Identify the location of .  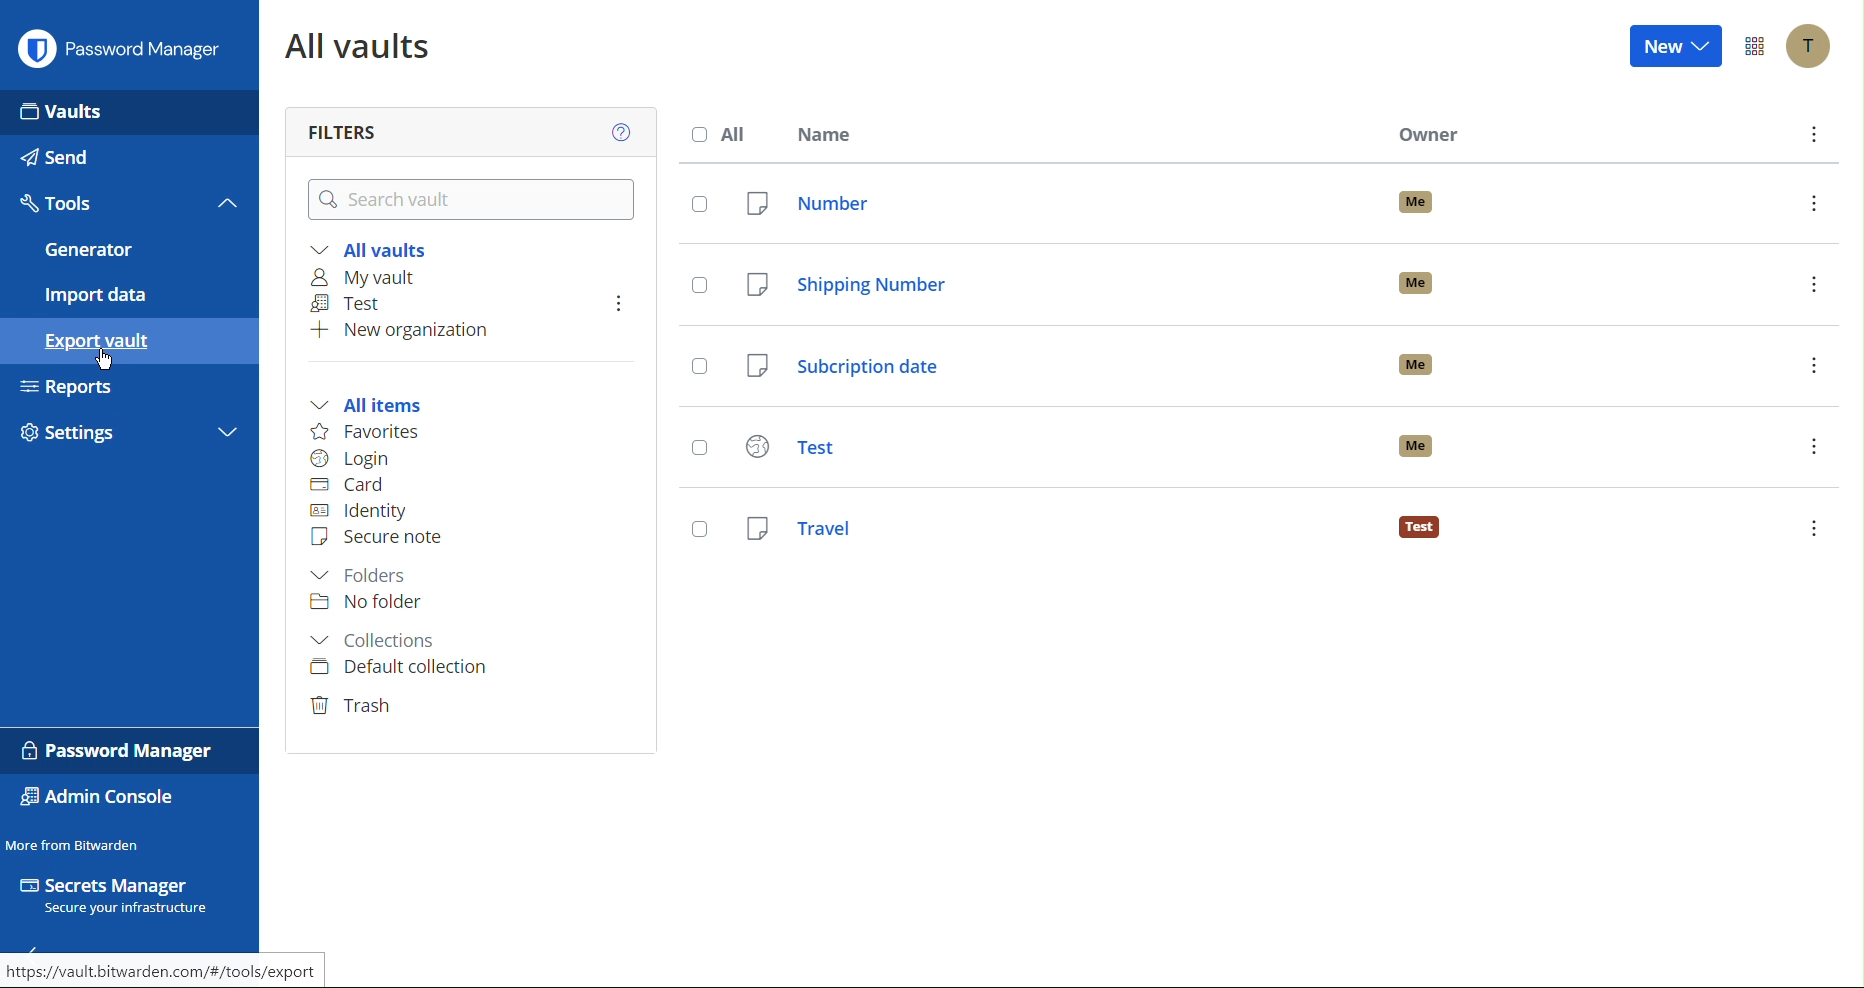
(697, 285).